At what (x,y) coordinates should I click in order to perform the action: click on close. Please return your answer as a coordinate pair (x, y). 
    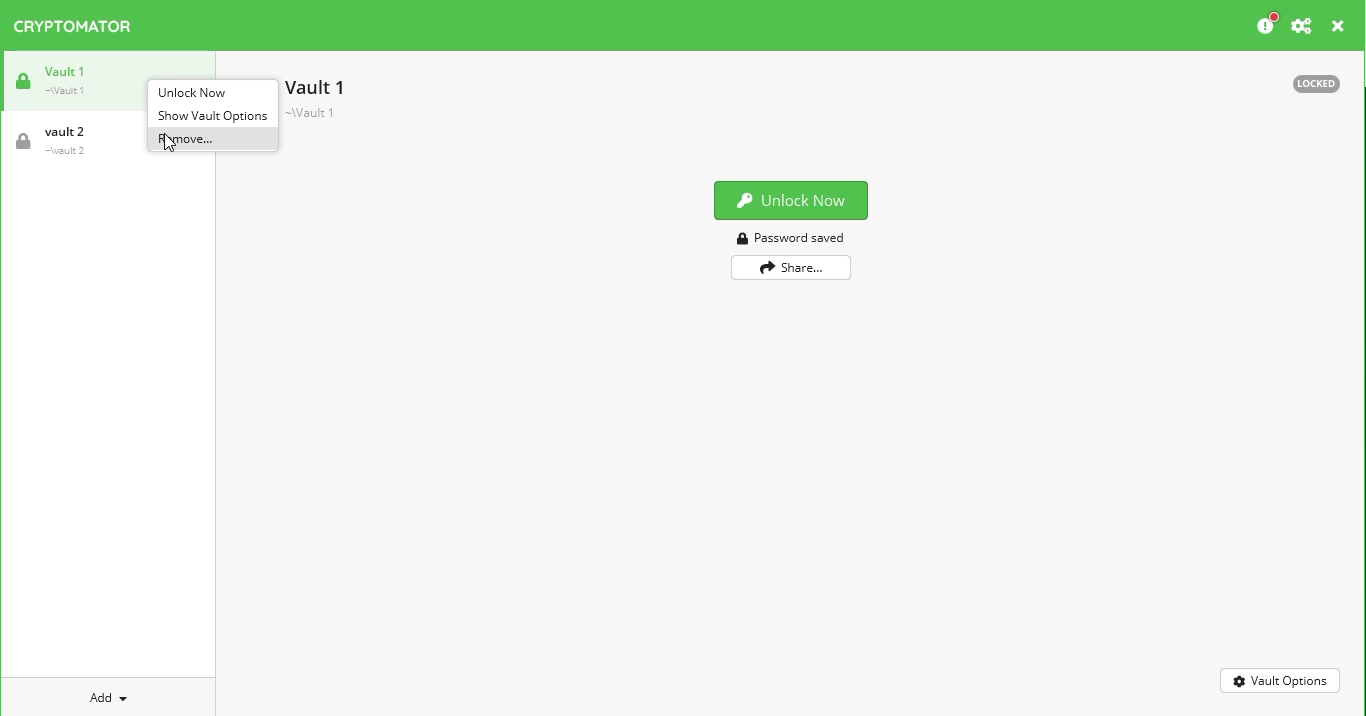
    Looking at the image, I should click on (1339, 27).